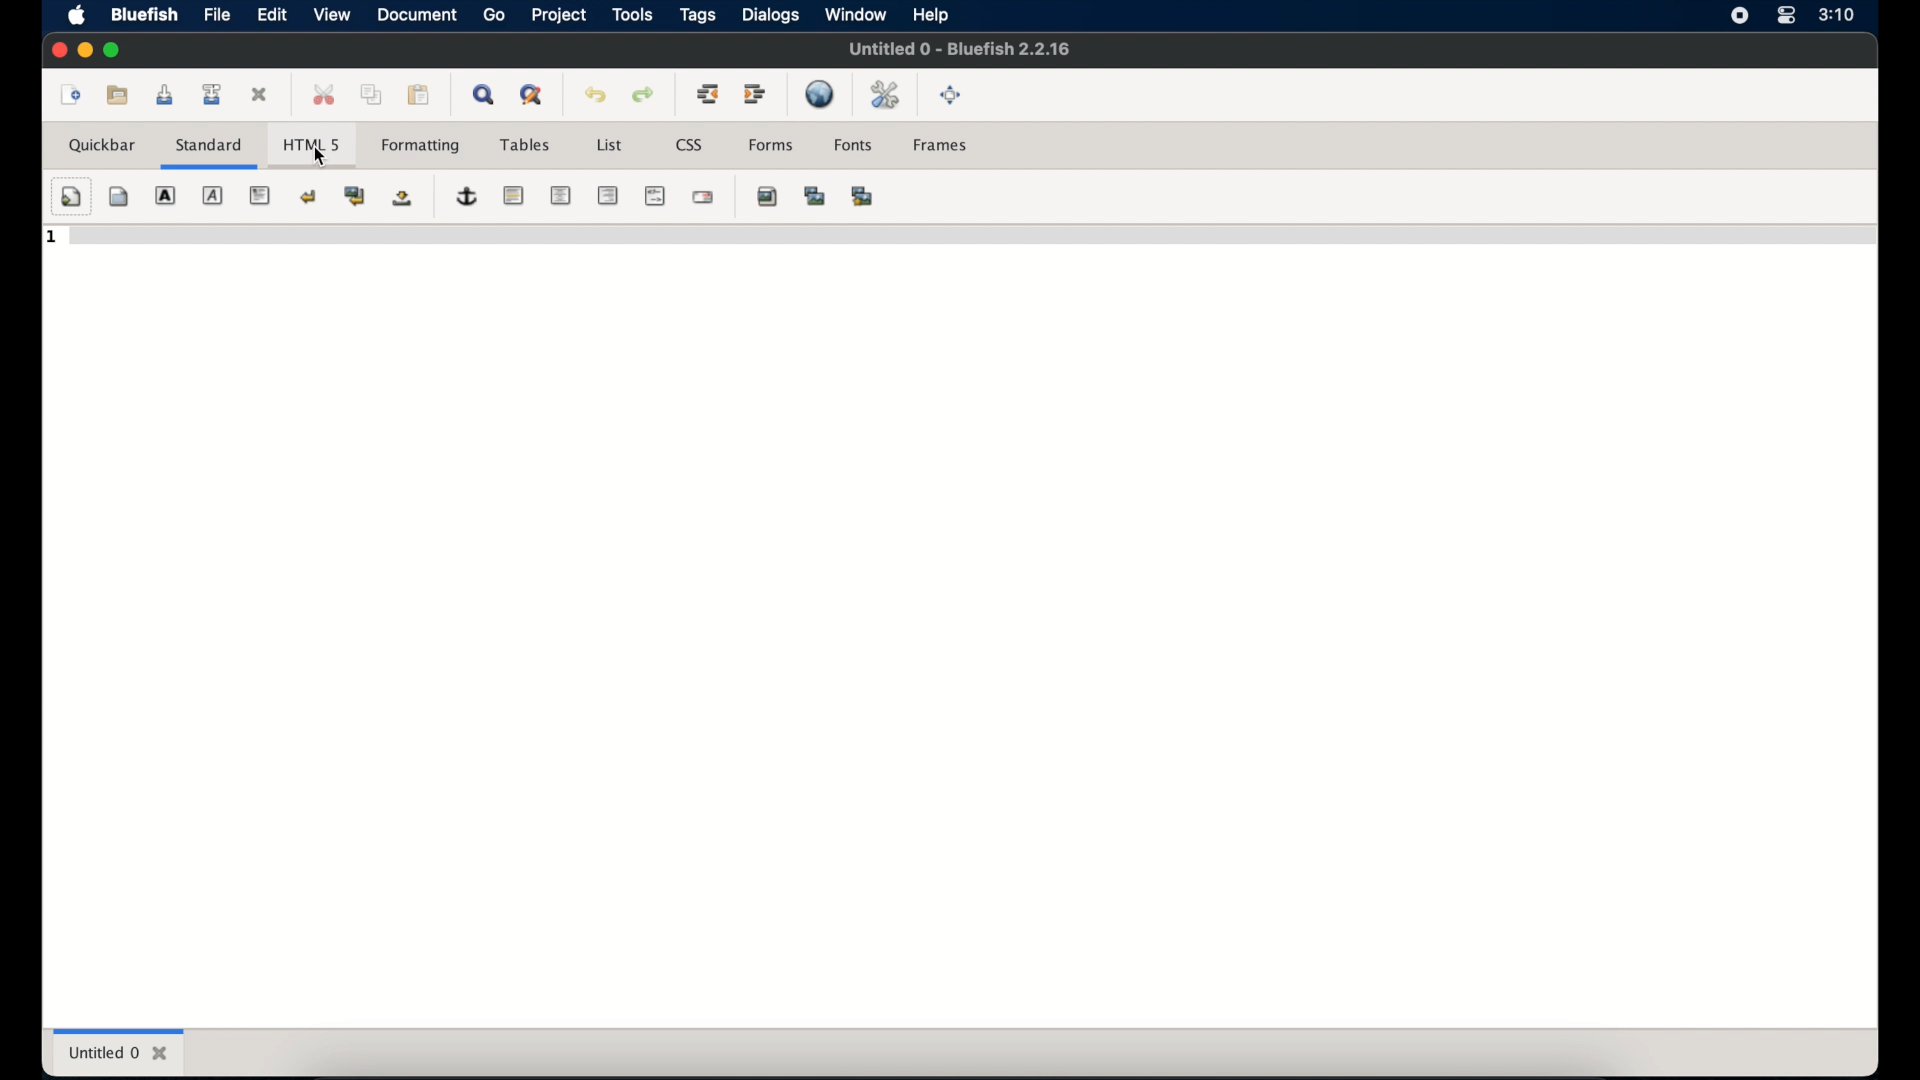 The height and width of the screenshot is (1080, 1920). What do you see at coordinates (468, 197) in the screenshot?
I see `anchor hyperlink` at bounding box center [468, 197].